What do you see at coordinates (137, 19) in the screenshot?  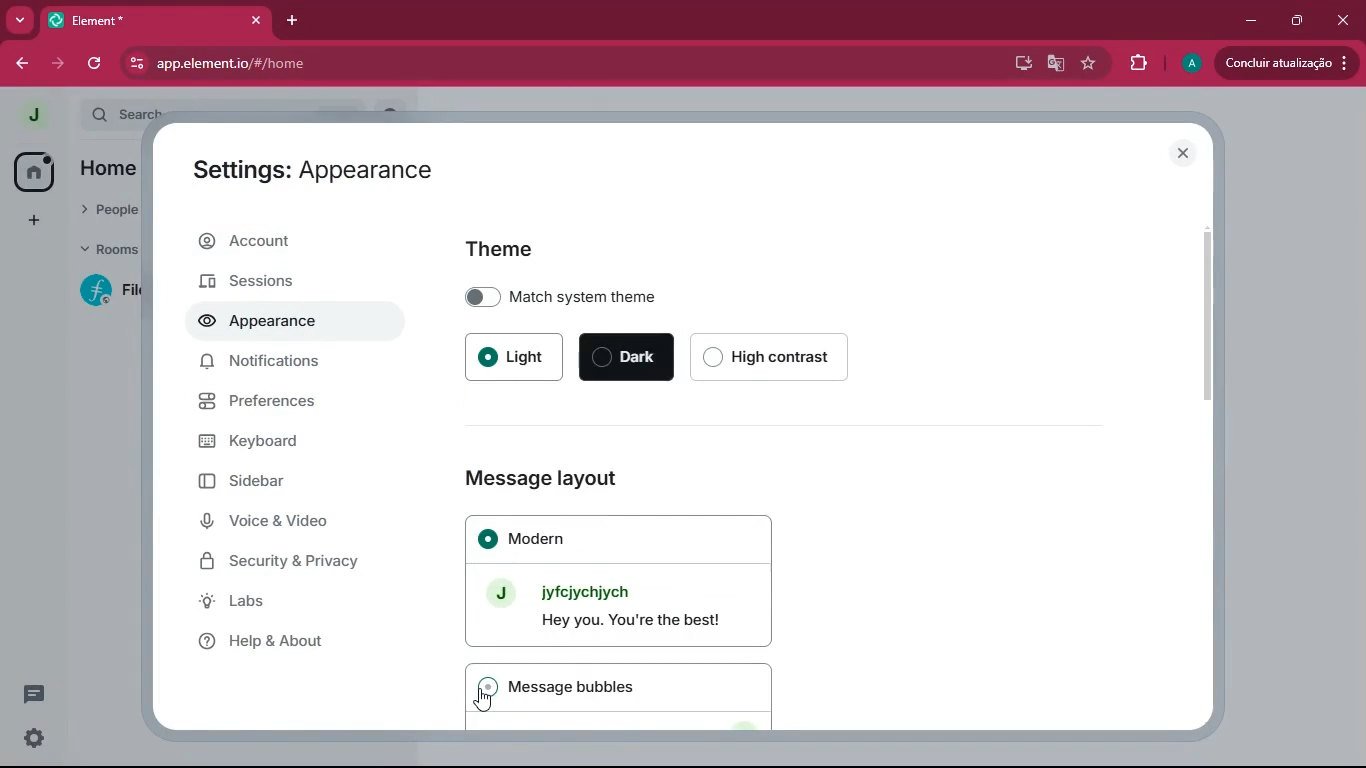 I see `Element*` at bounding box center [137, 19].